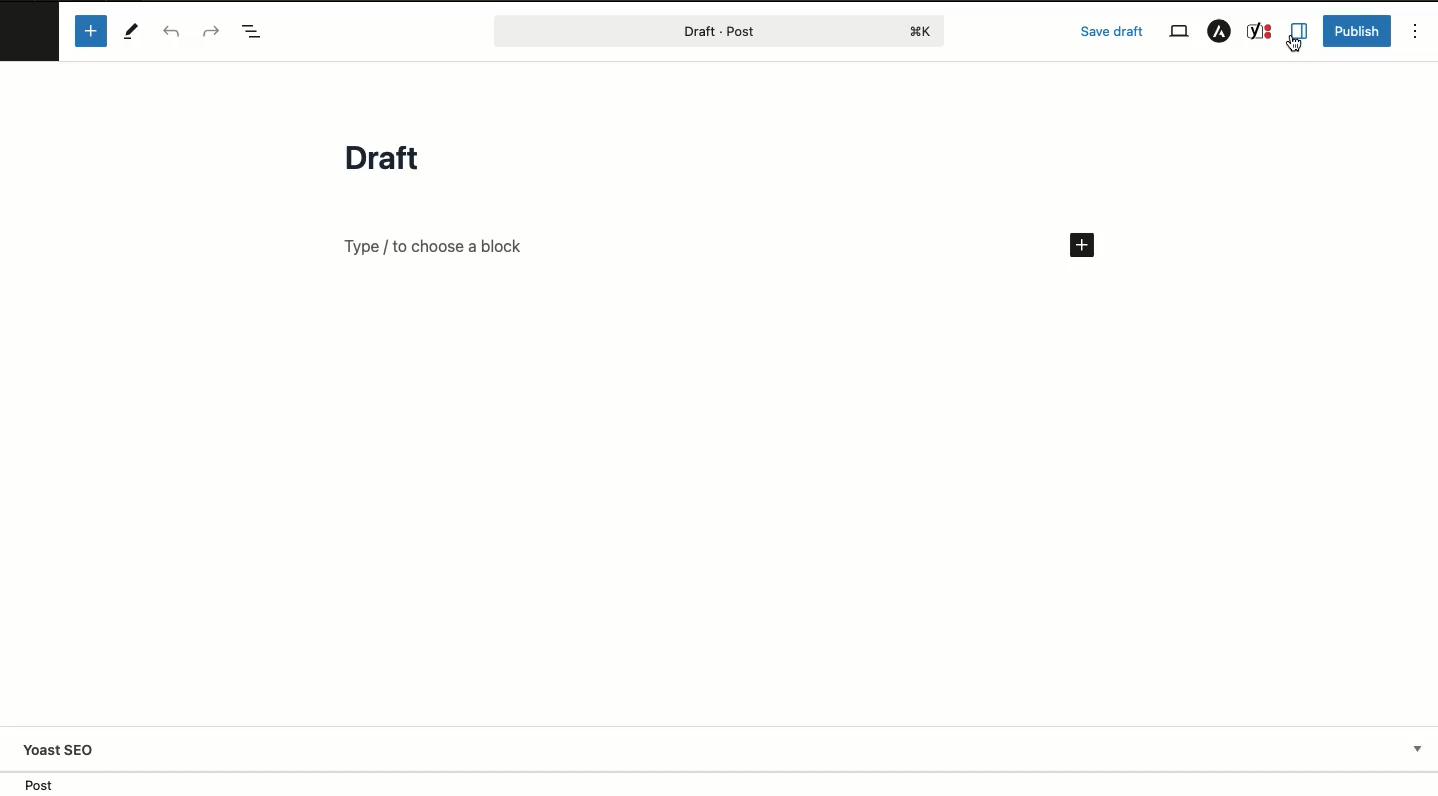  Describe the element at coordinates (215, 31) in the screenshot. I see `Redo` at that location.